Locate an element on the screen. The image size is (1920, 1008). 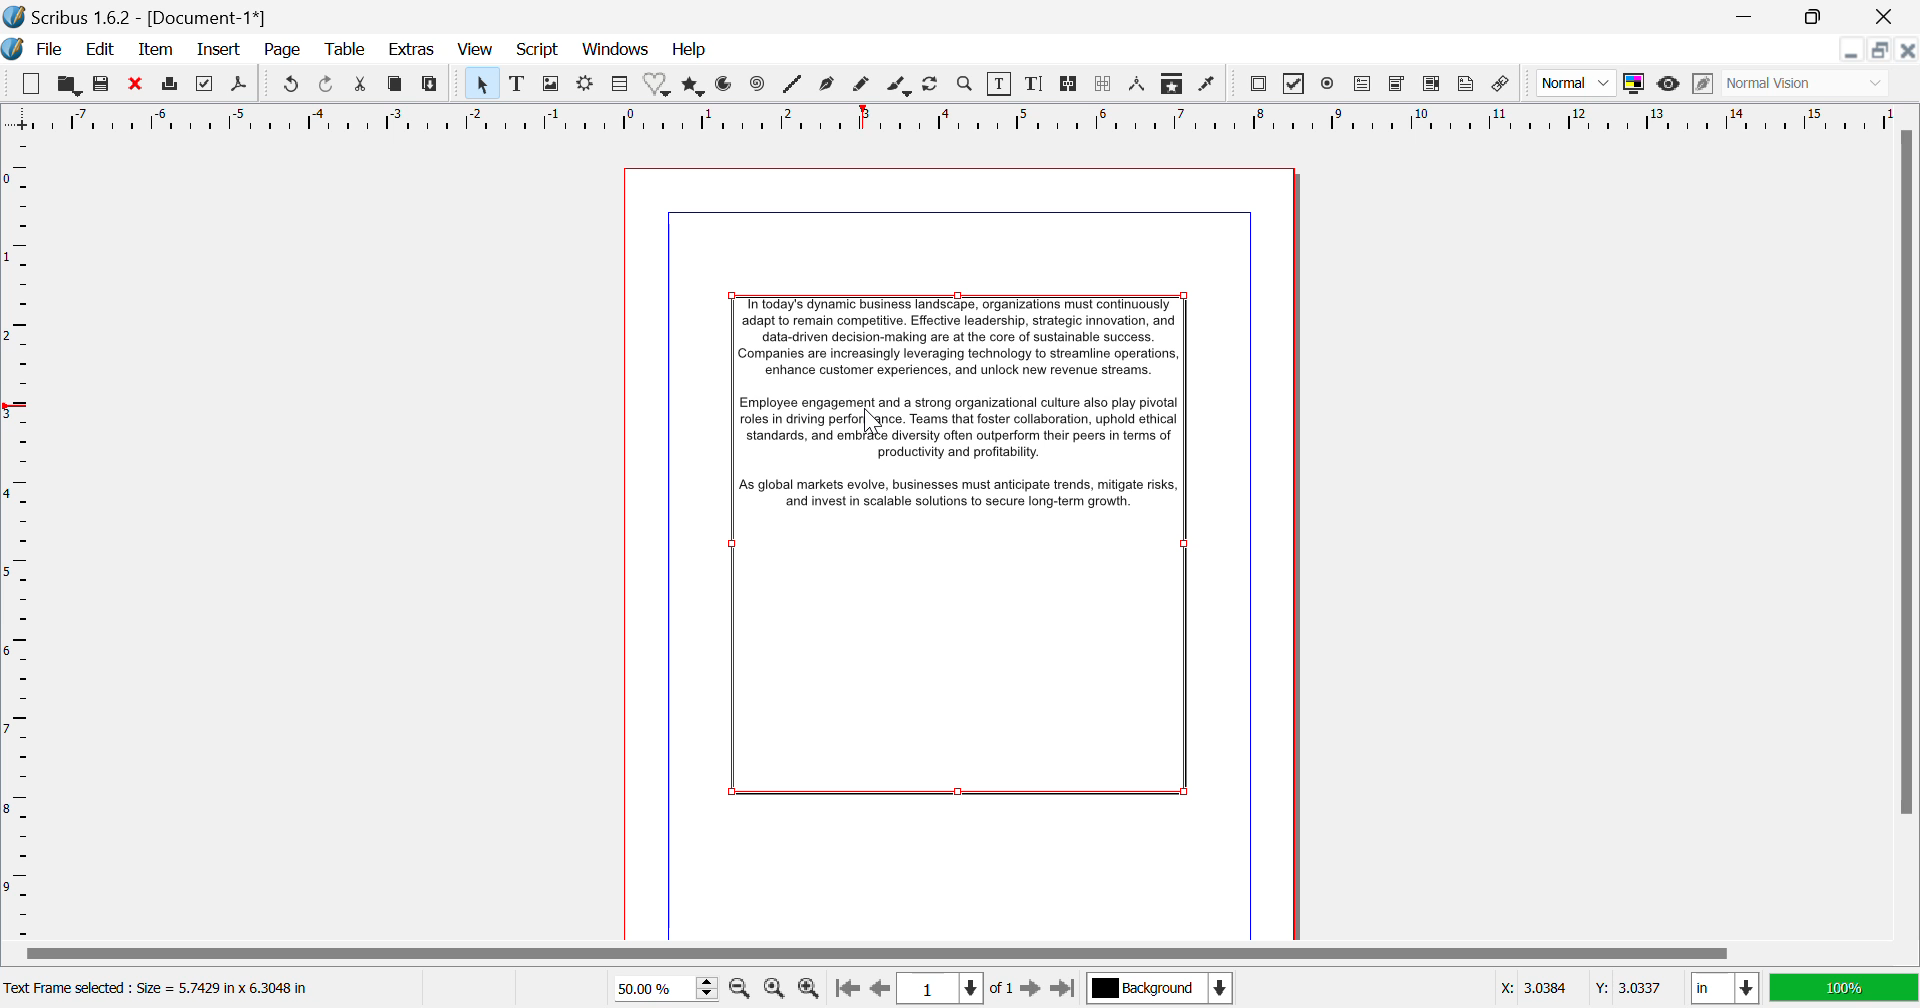
Discard is located at coordinates (137, 84).